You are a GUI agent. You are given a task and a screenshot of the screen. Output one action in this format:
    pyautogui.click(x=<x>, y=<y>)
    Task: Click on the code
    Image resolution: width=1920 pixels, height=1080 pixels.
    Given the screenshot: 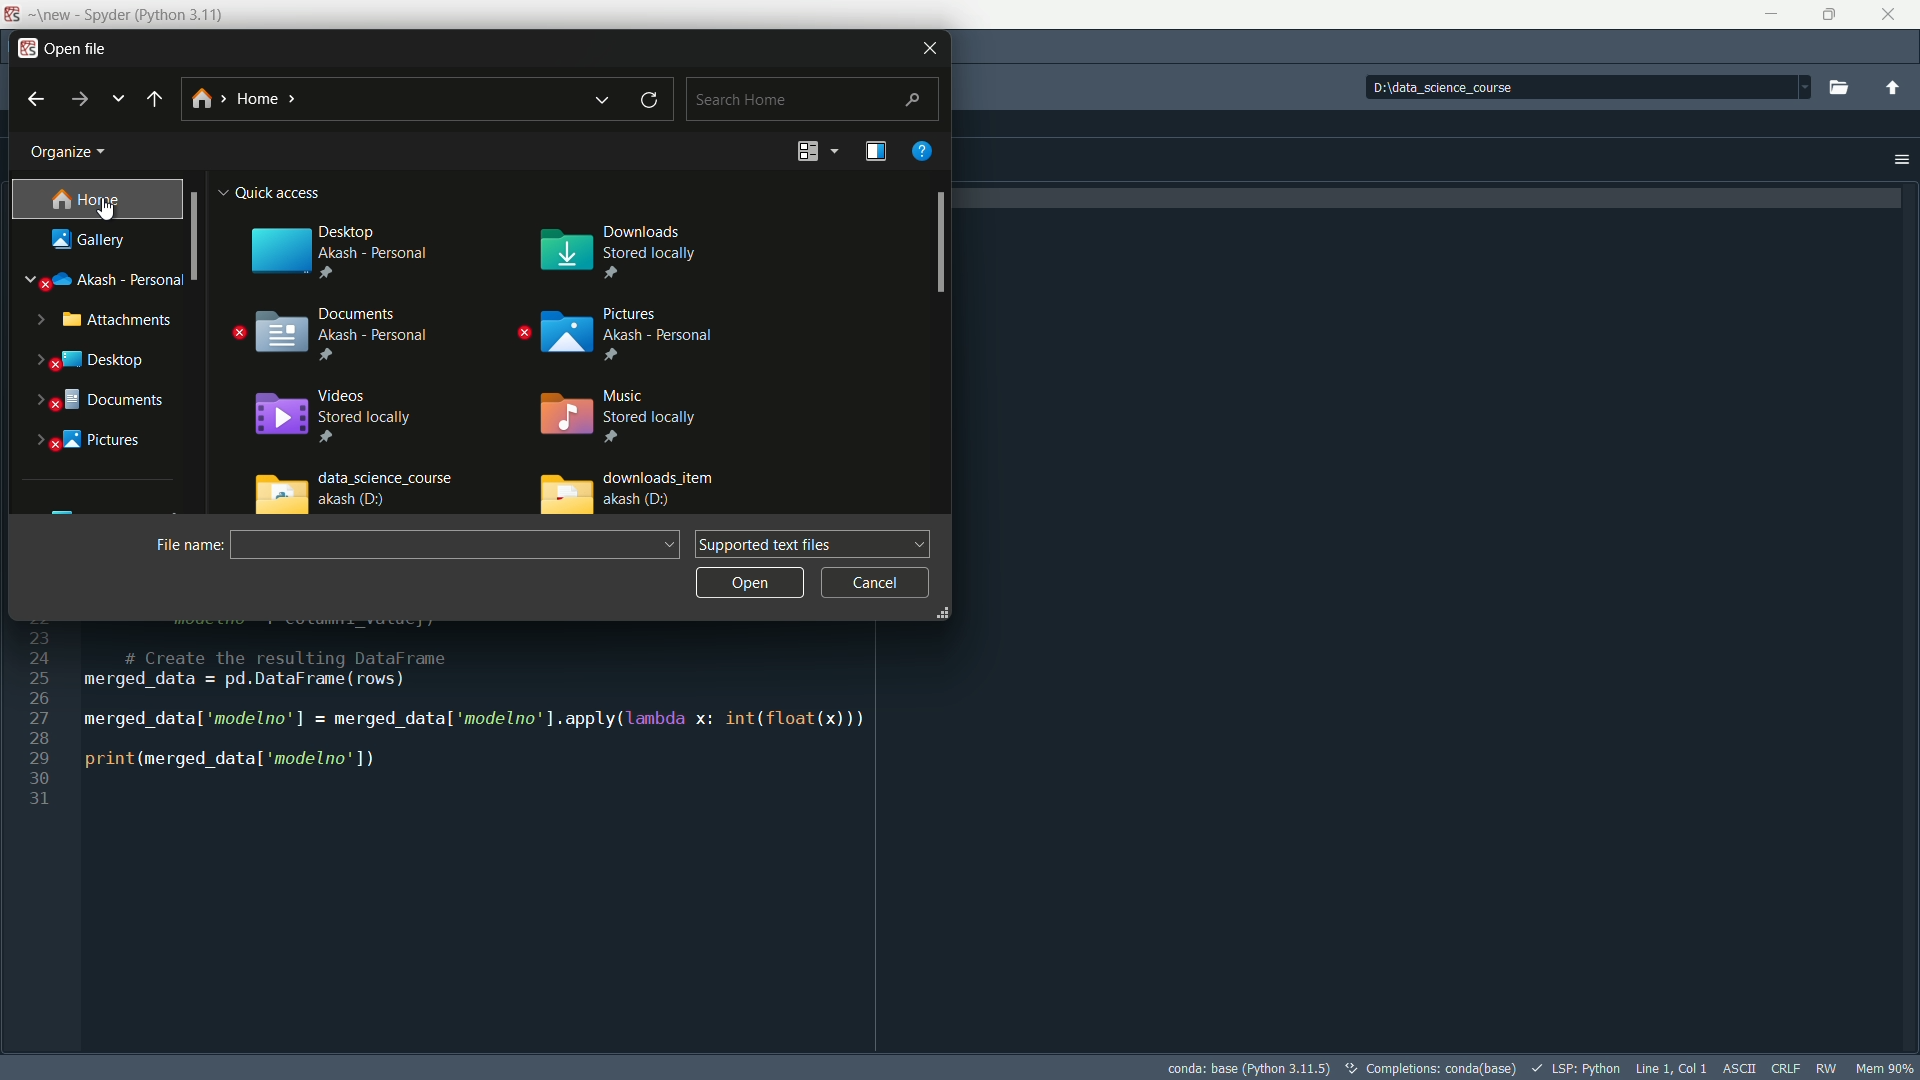 What is the action you would take?
    pyautogui.click(x=518, y=702)
    